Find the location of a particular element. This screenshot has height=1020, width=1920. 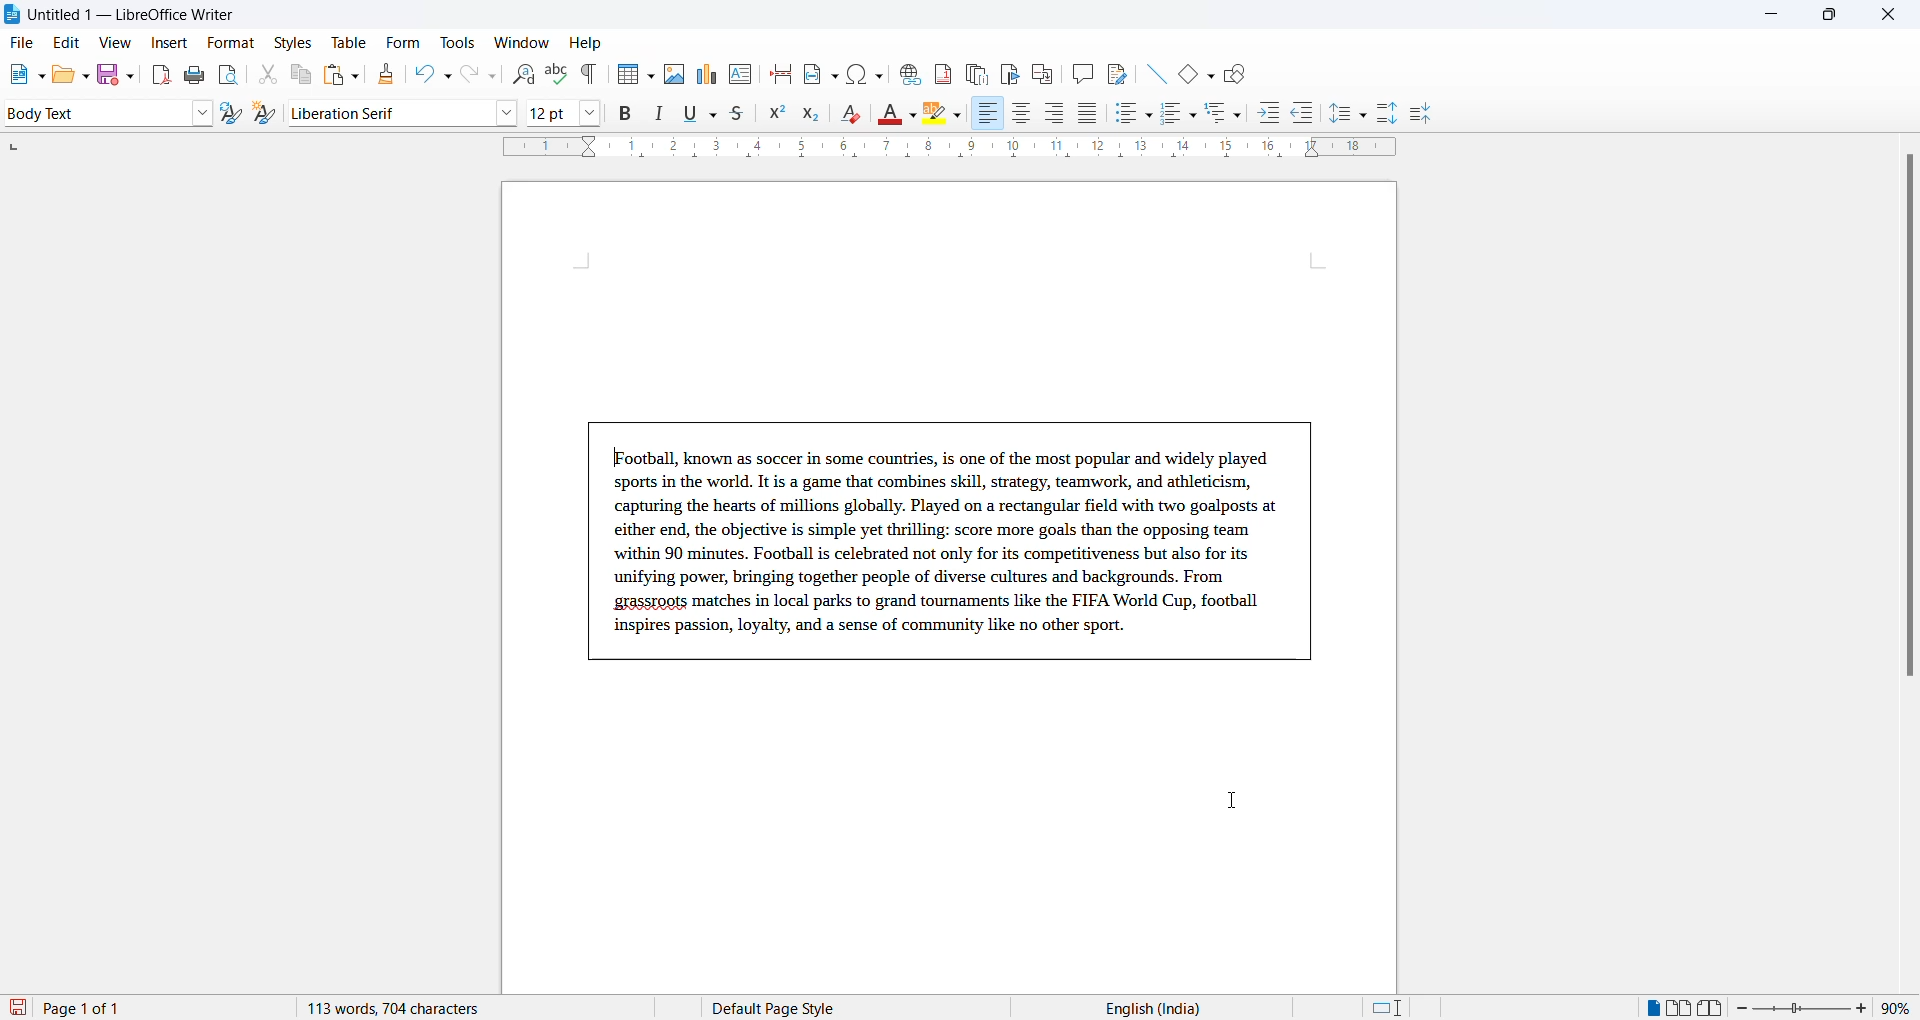

insert special character is located at coordinates (863, 71).